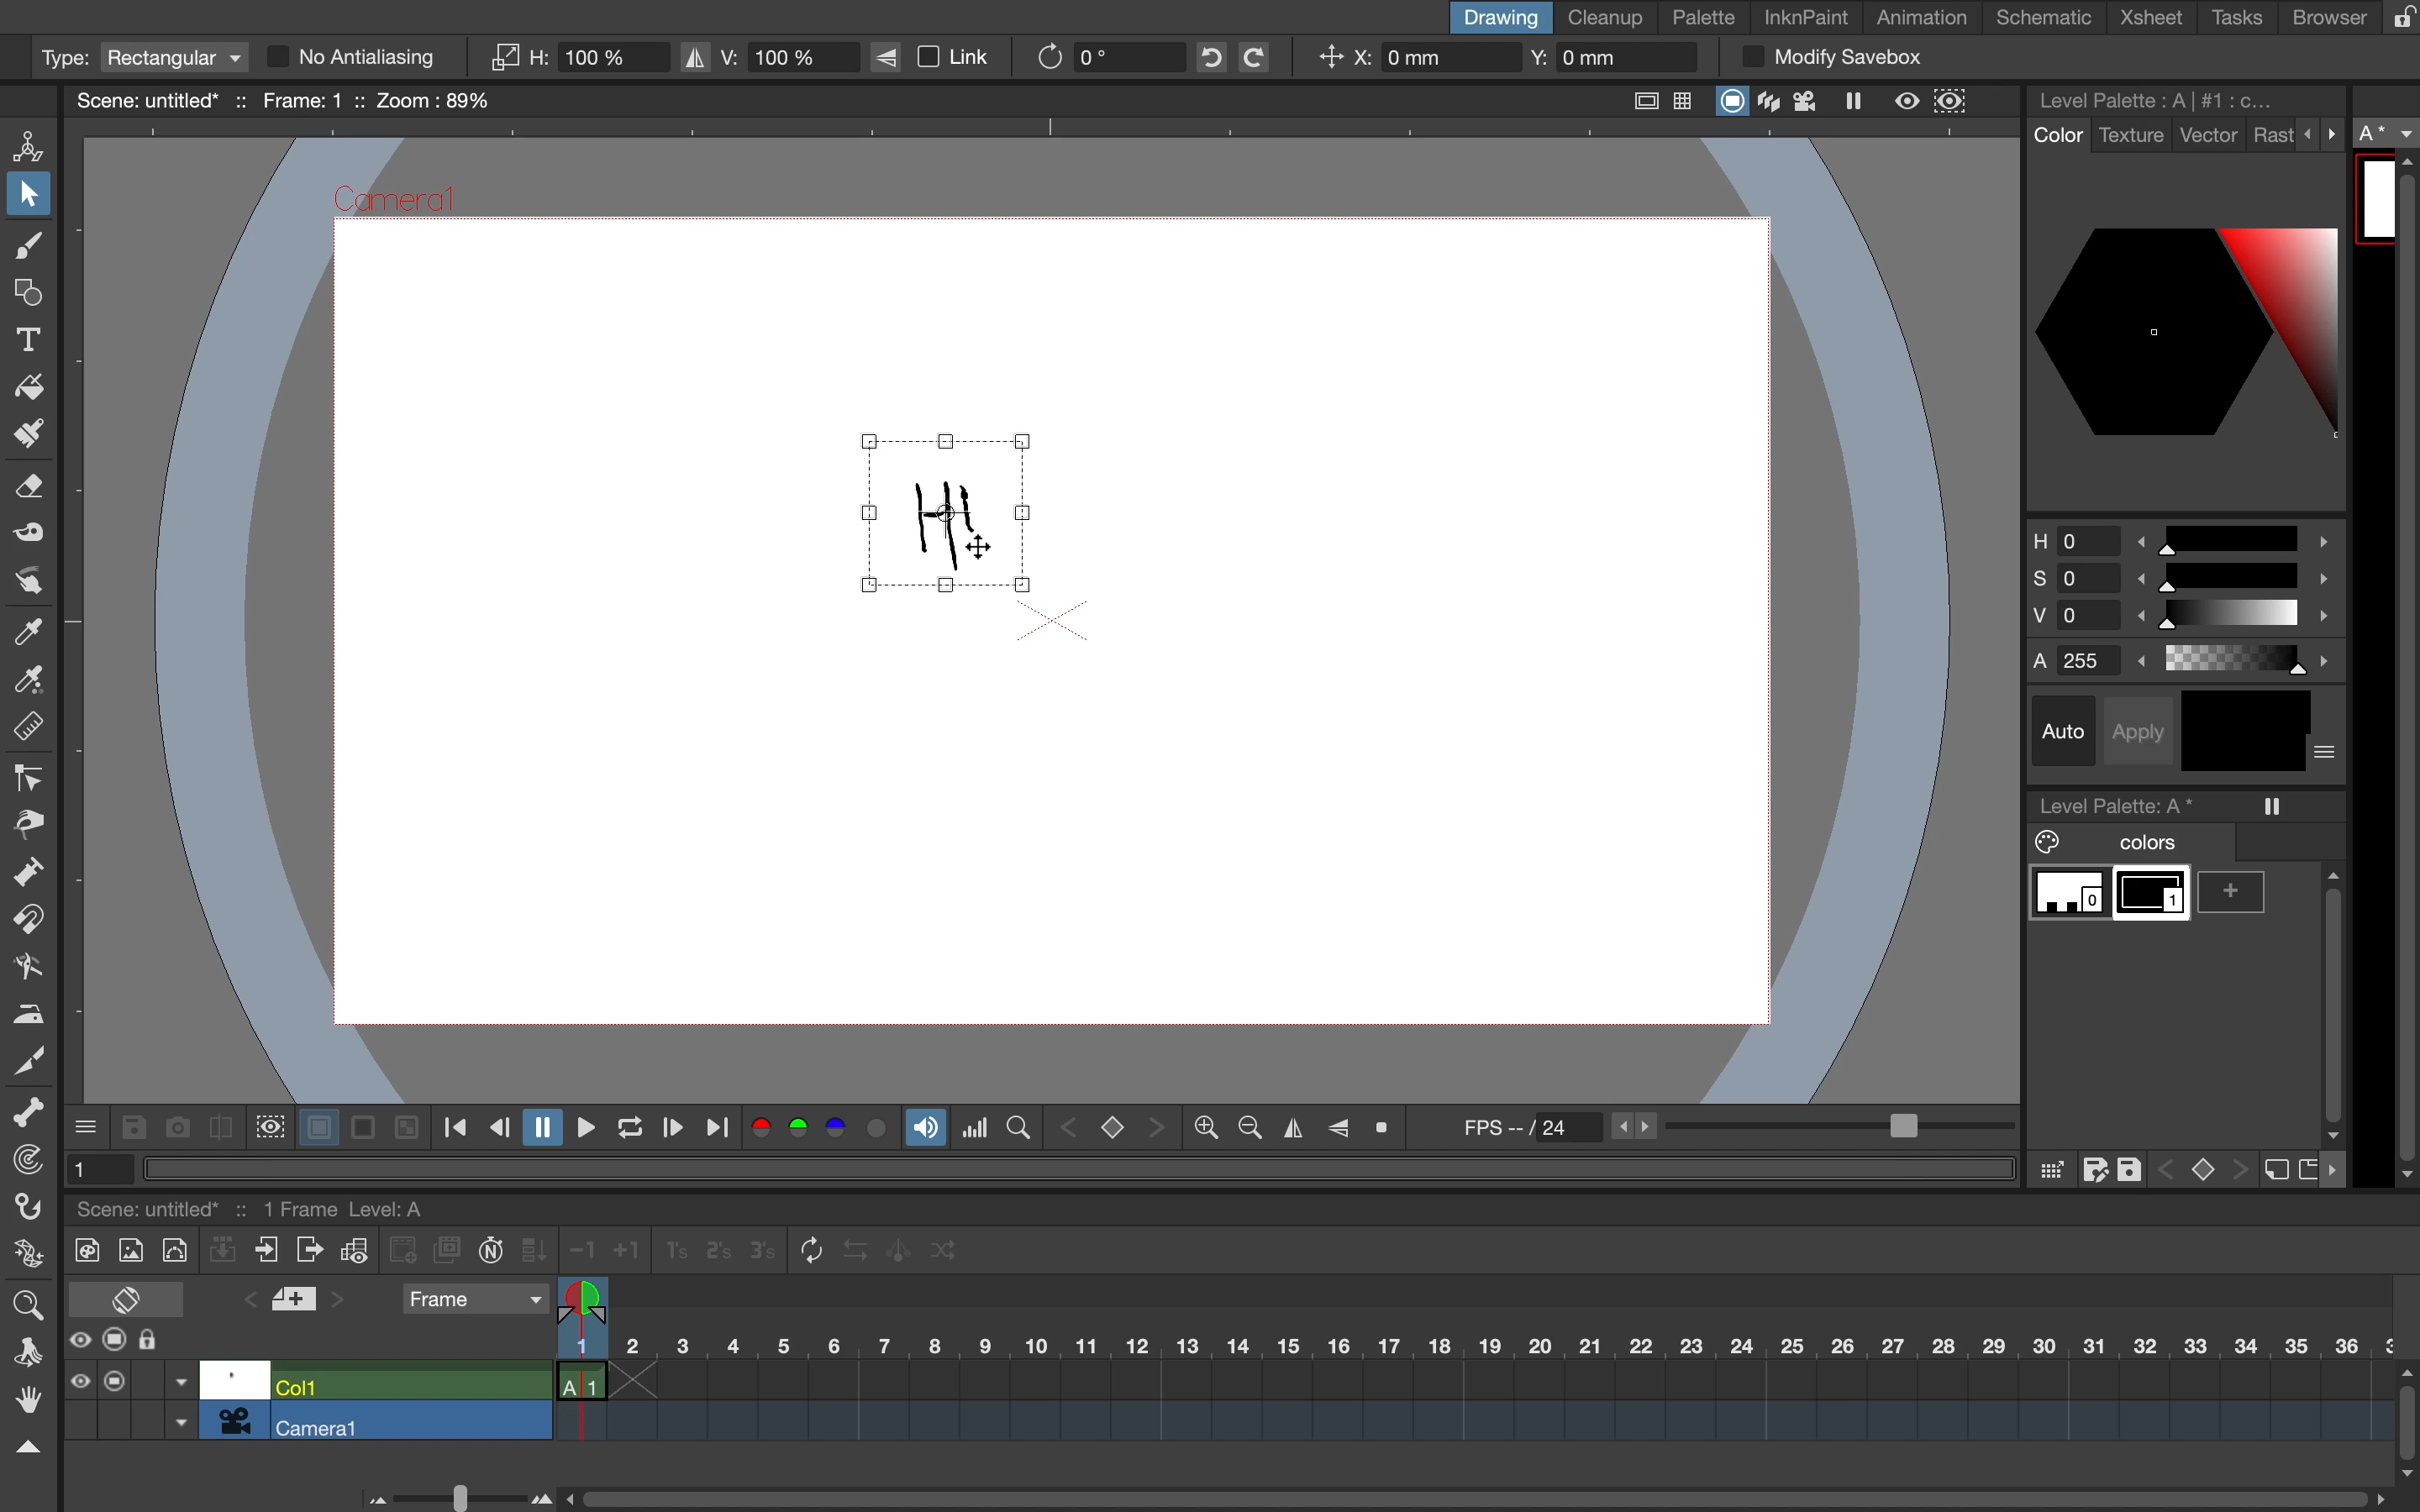  I want to click on save, so click(132, 1128).